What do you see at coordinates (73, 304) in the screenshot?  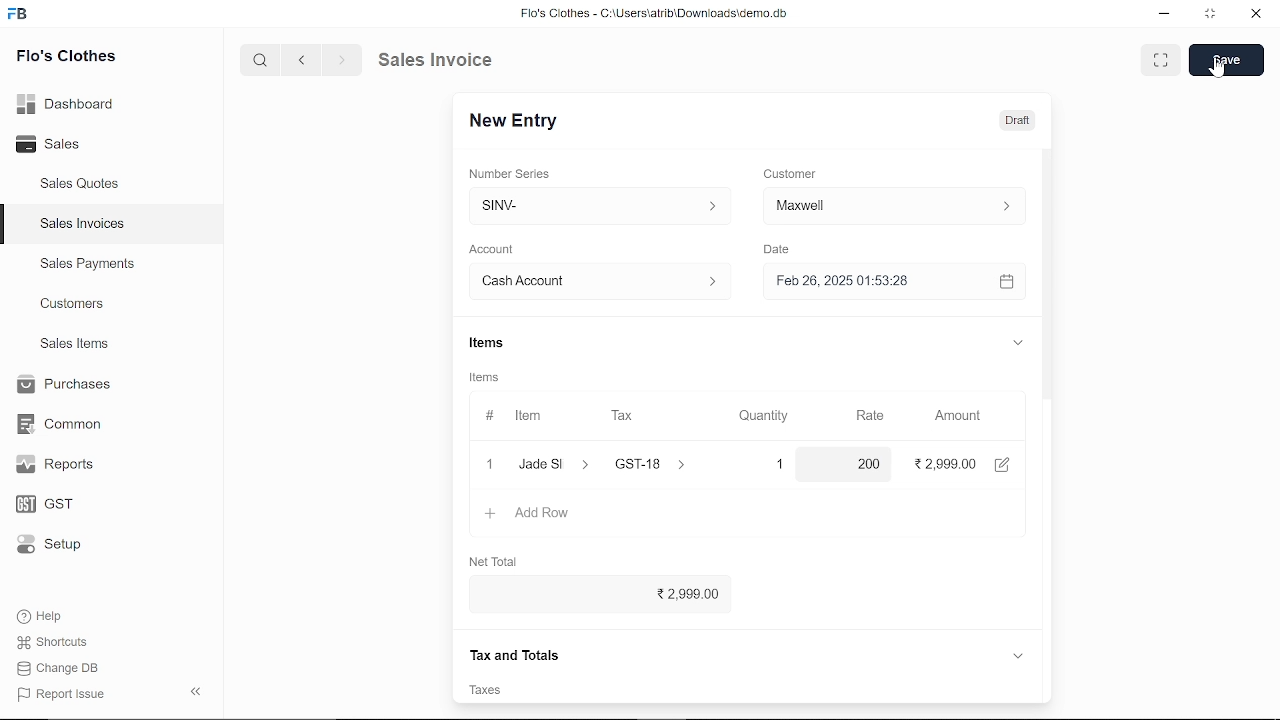 I see `Customers.` at bounding box center [73, 304].